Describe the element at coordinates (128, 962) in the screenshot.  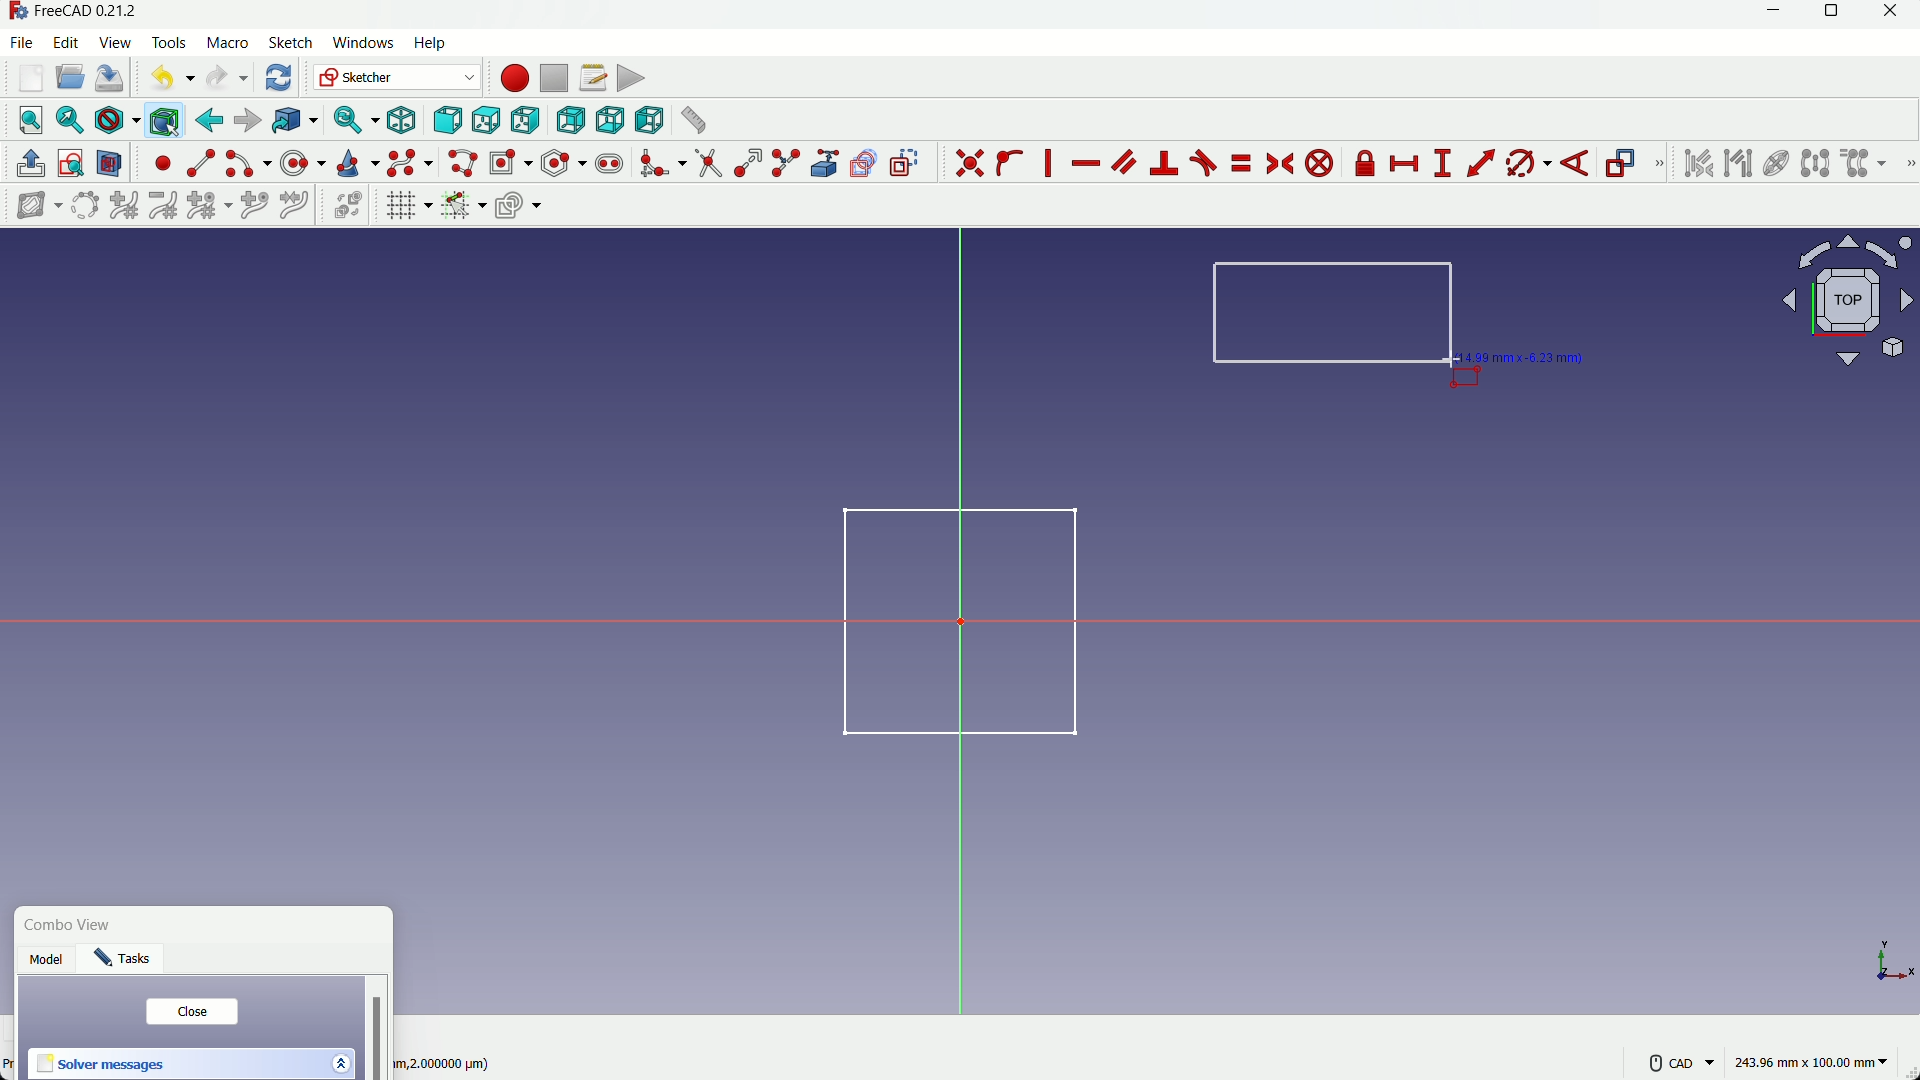
I see `tasks` at that location.